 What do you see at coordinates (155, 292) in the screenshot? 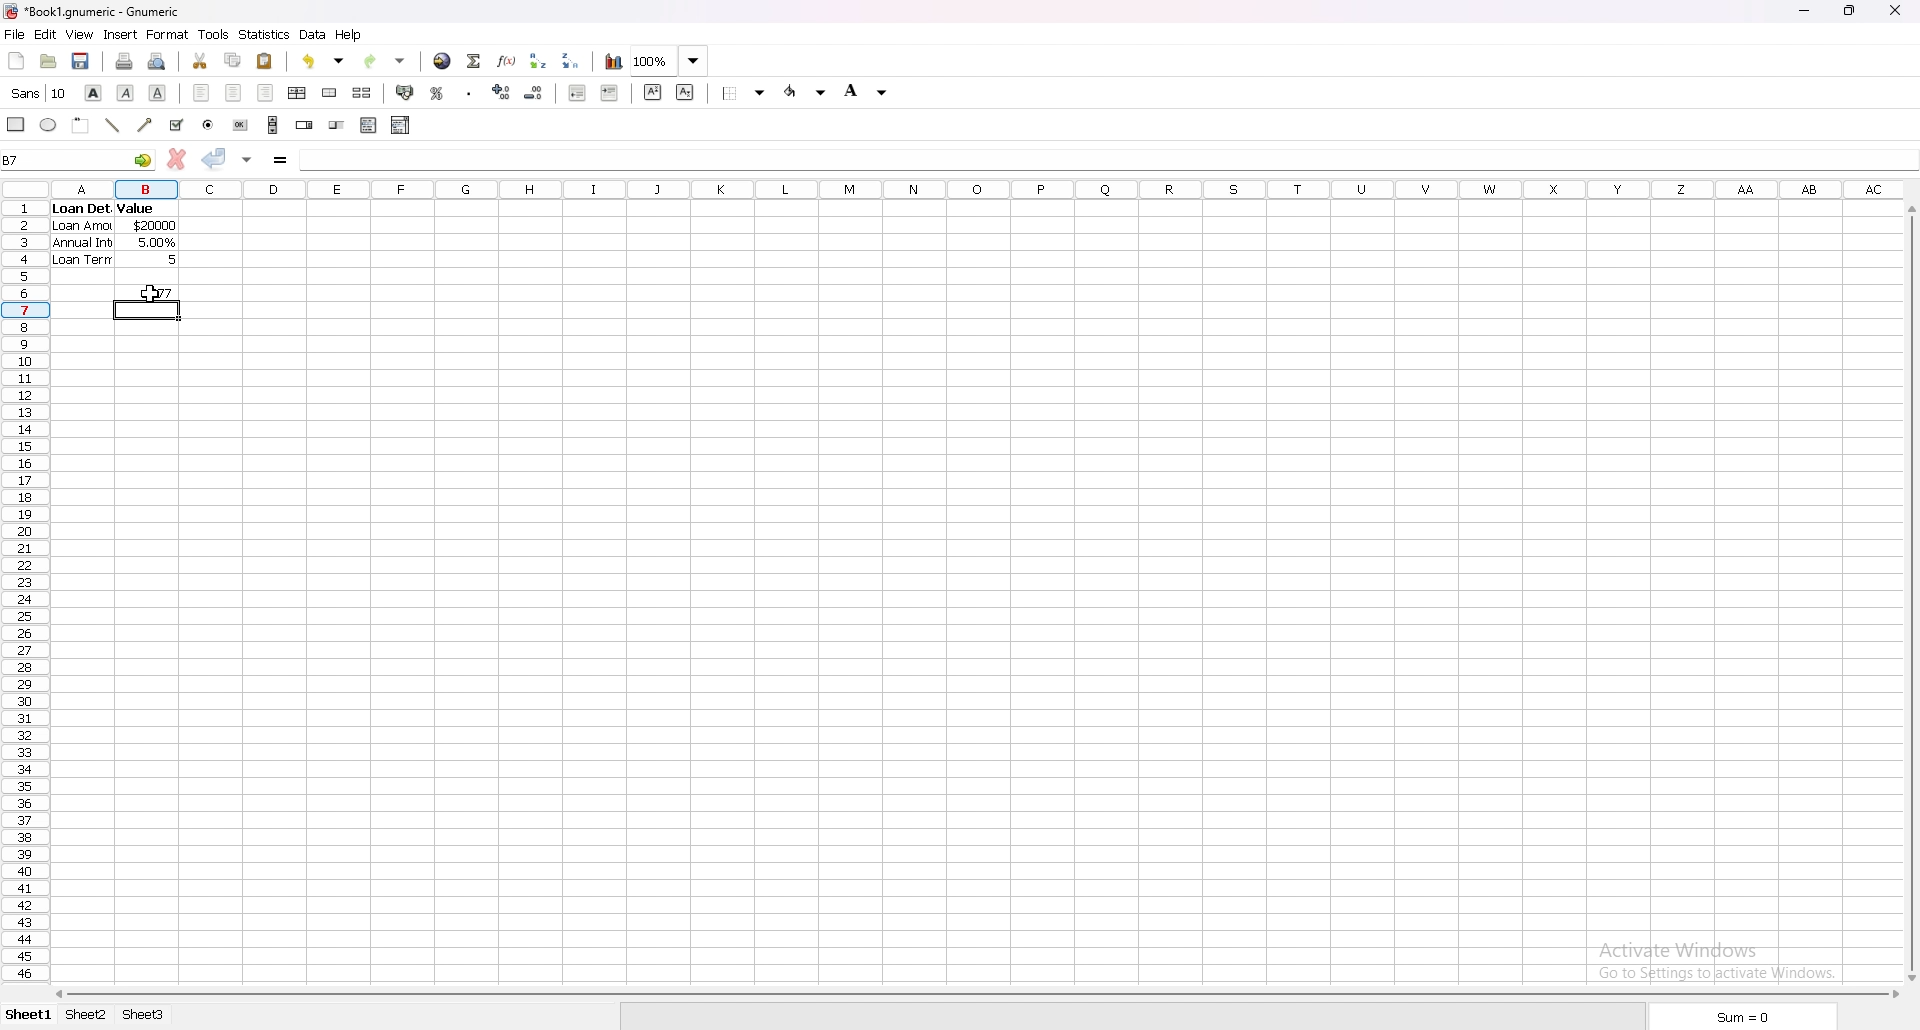
I see `77` at bounding box center [155, 292].